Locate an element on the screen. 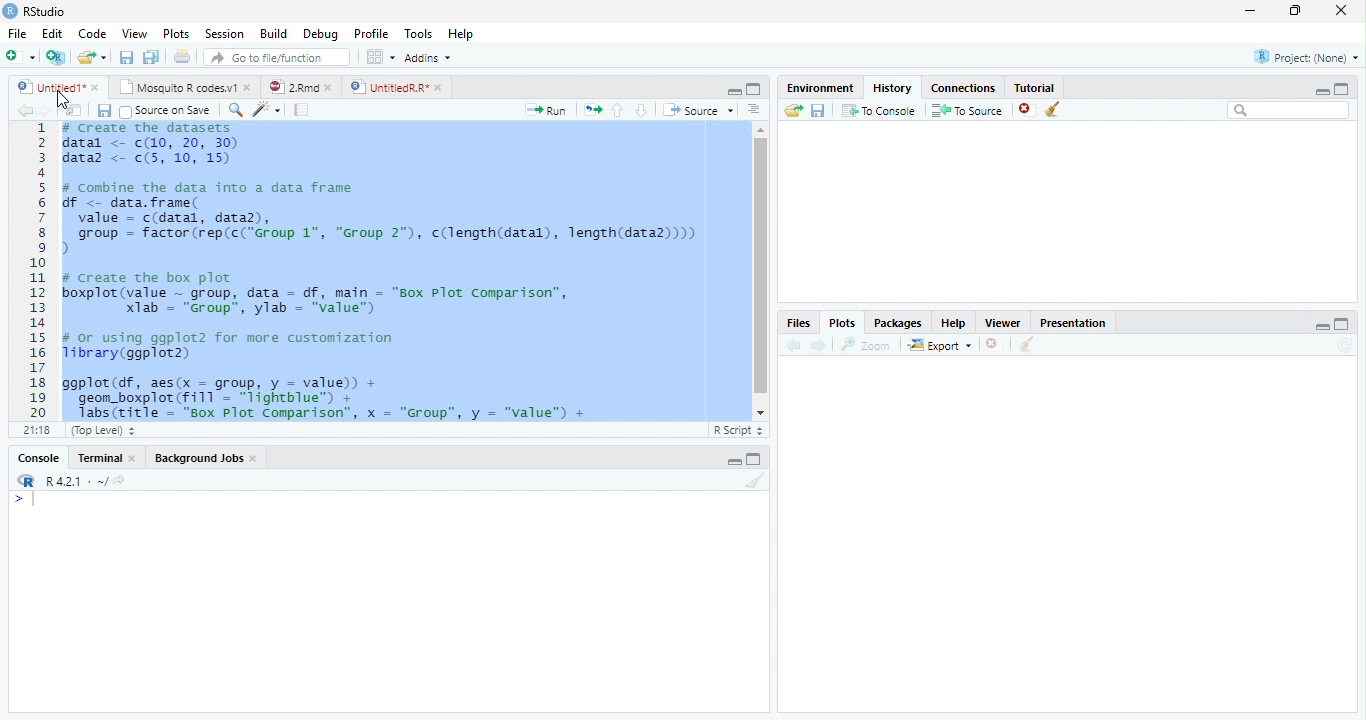  Save all open documents is located at coordinates (151, 56).